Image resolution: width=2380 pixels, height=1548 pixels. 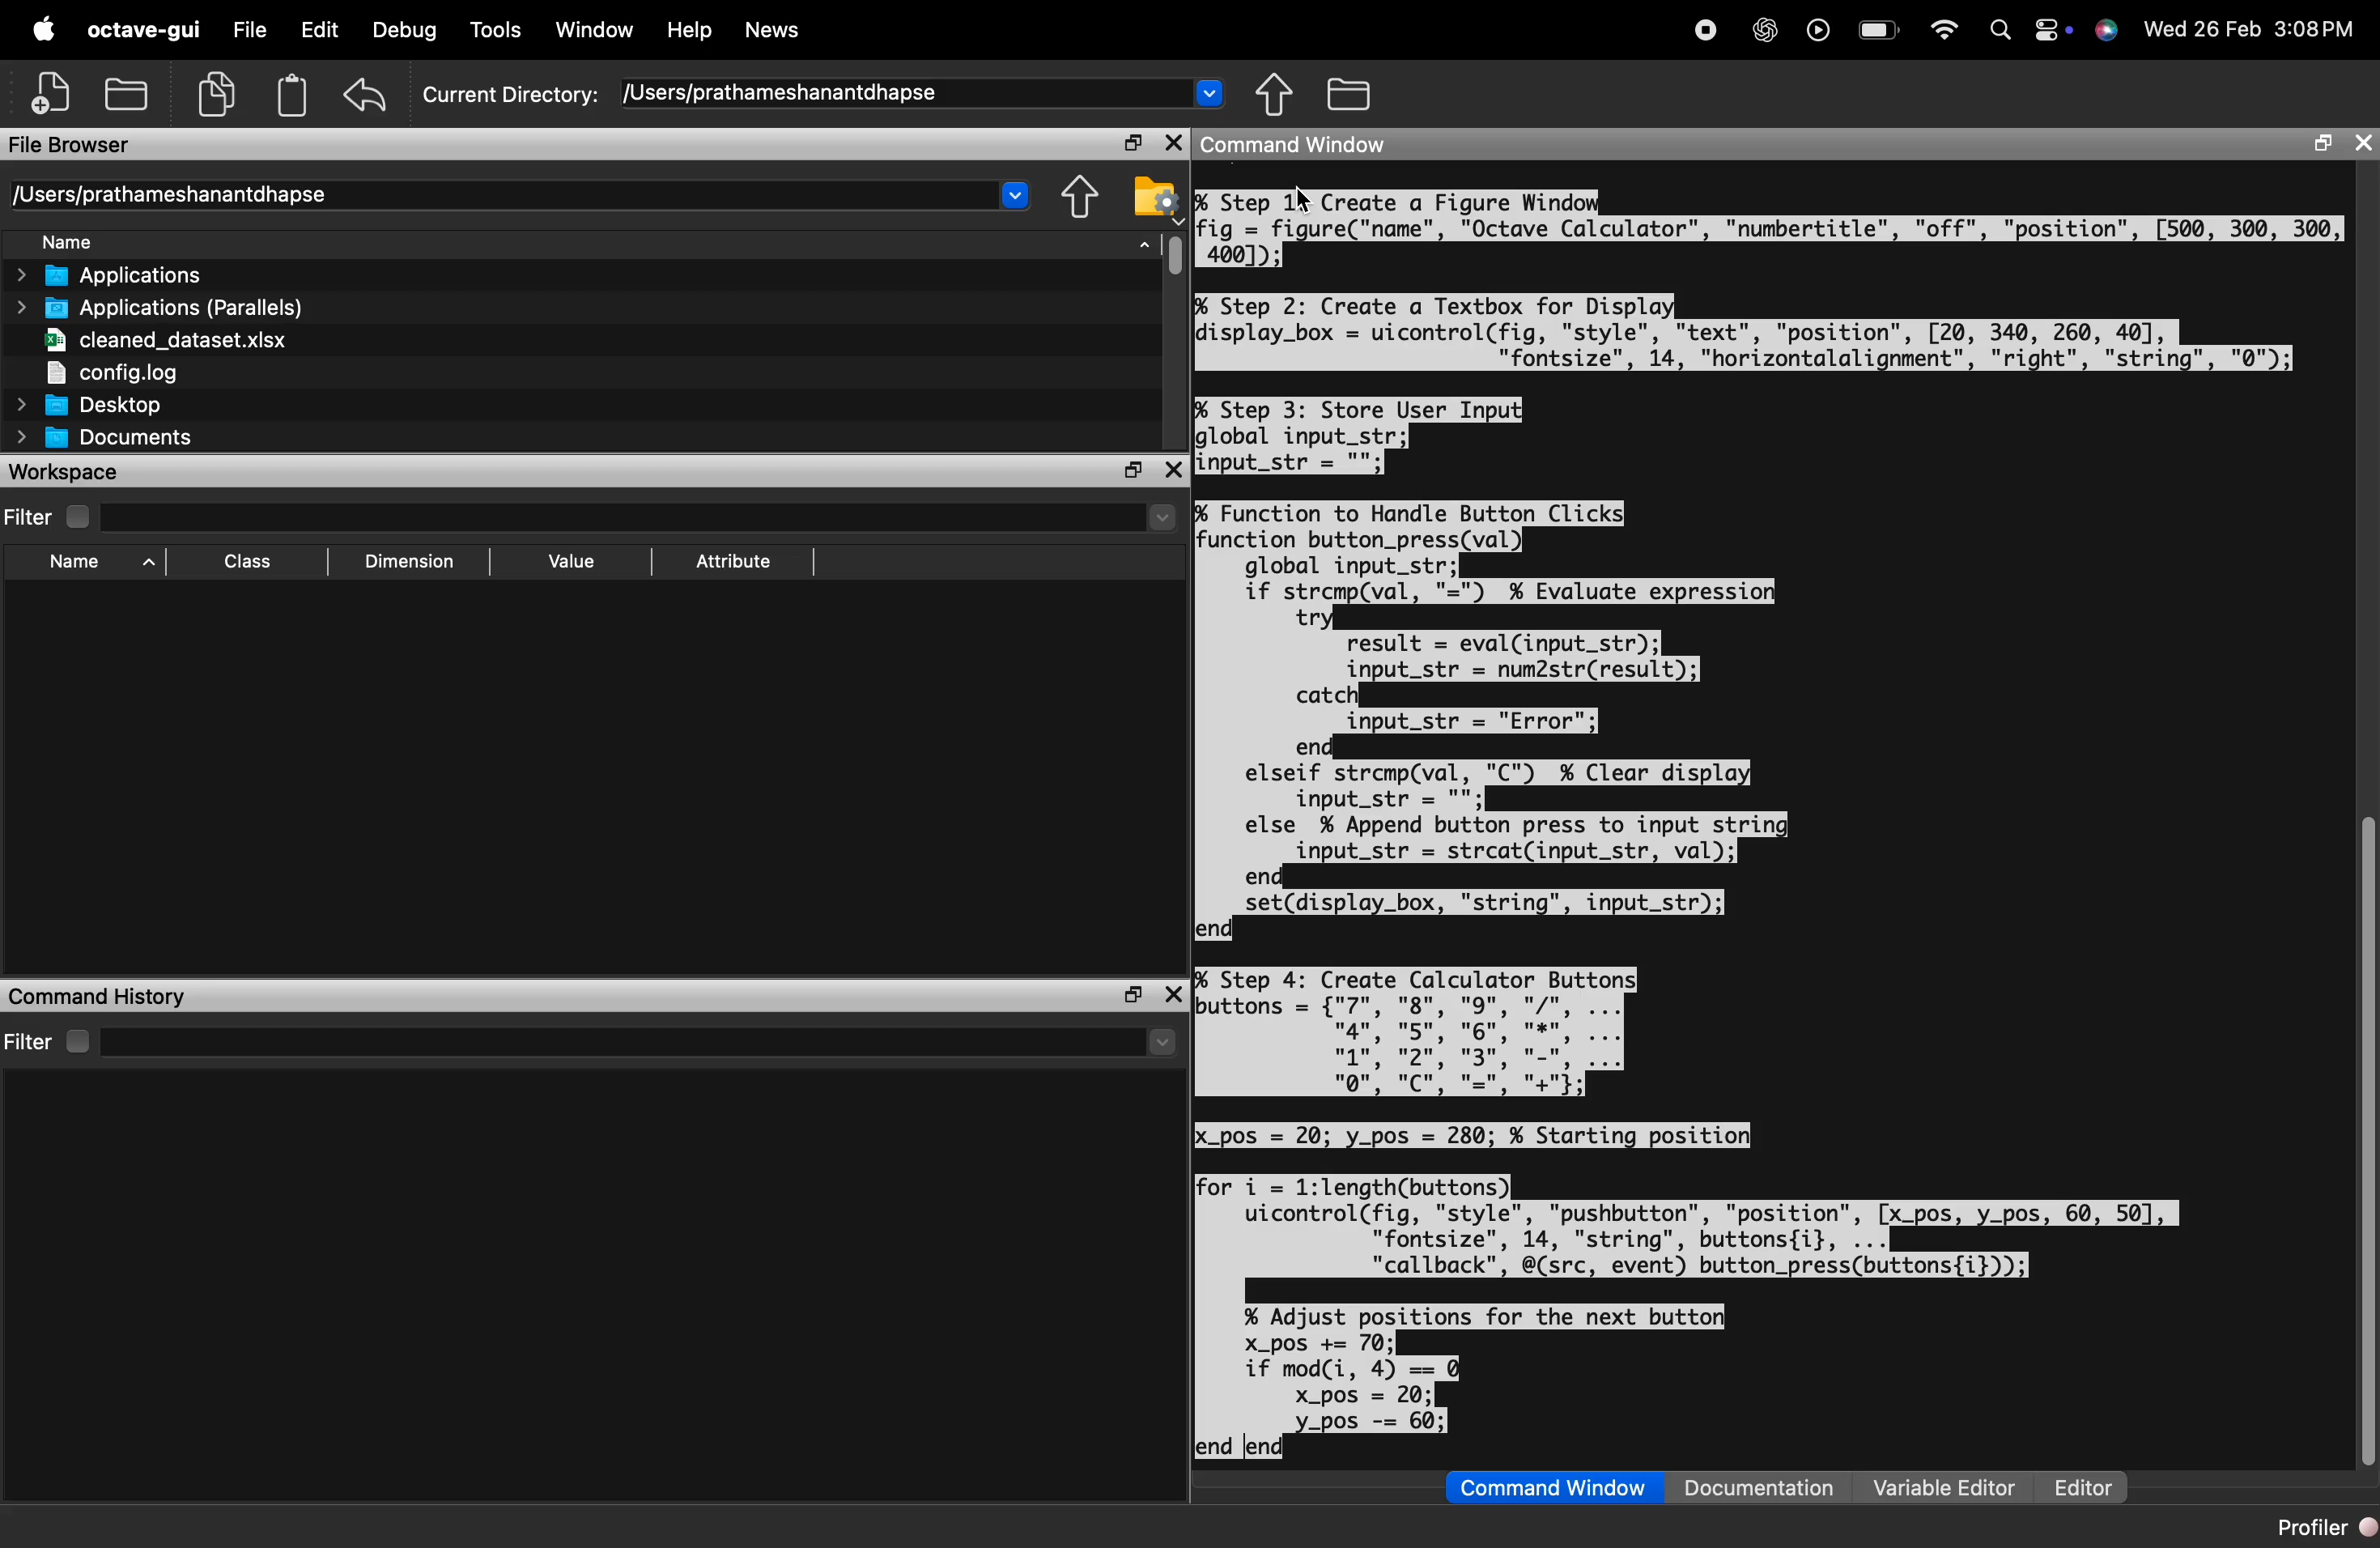 What do you see at coordinates (49, 515) in the screenshot?
I see `Filter` at bounding box center [49, 515].